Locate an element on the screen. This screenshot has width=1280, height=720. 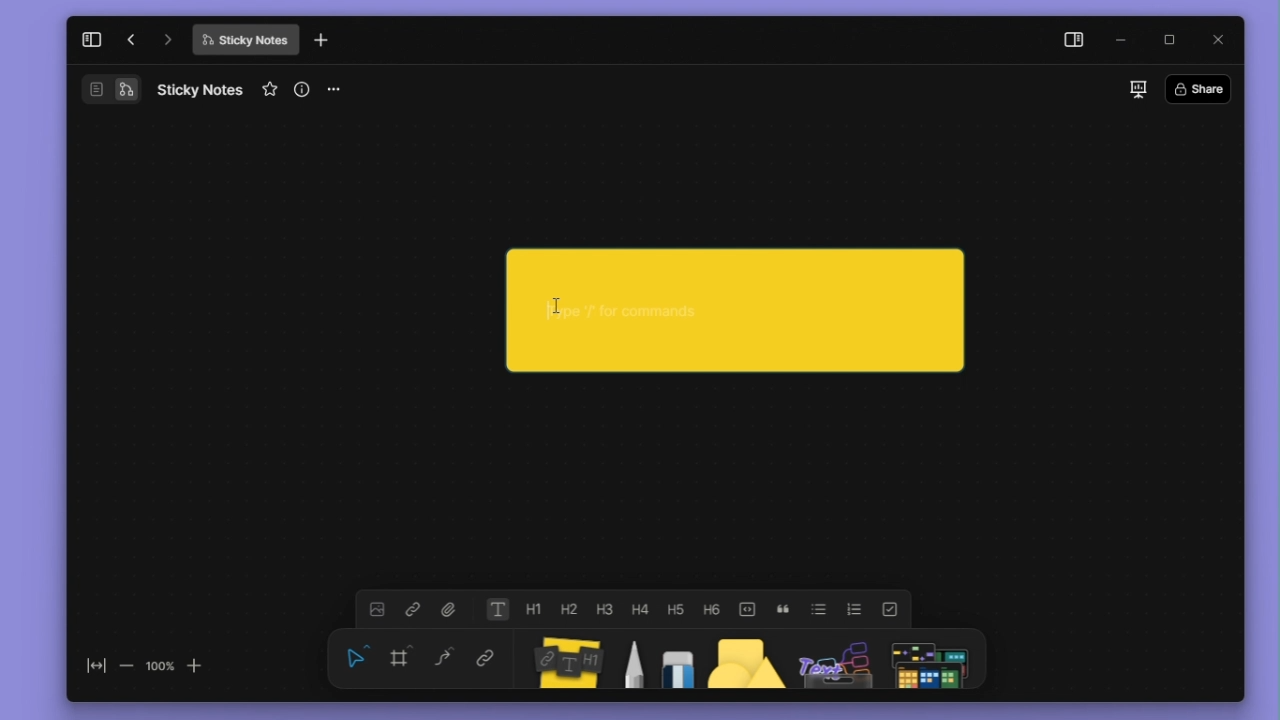
fit to screen is located at coordinates (89, 661).